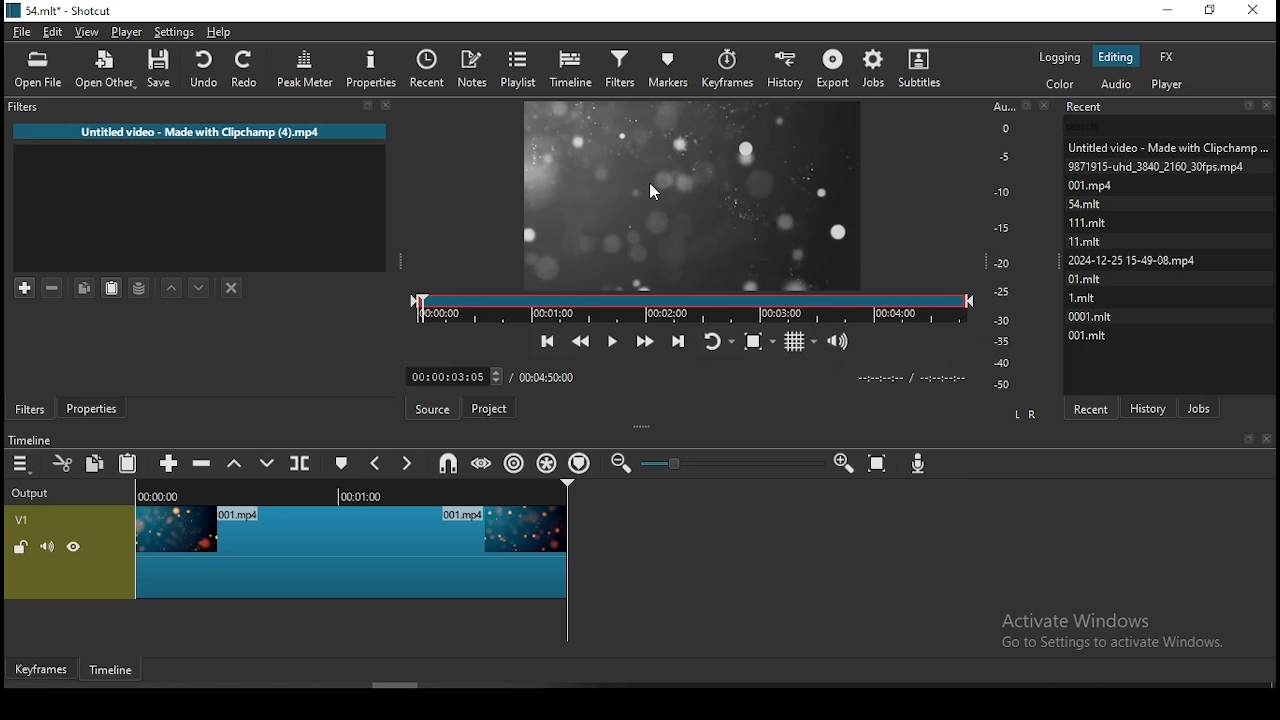 The image size is (1280, 720). What do you see at coordinates (380, 684) in the screenshot?
I see `scroll bar` at bounding box center [380, 684].